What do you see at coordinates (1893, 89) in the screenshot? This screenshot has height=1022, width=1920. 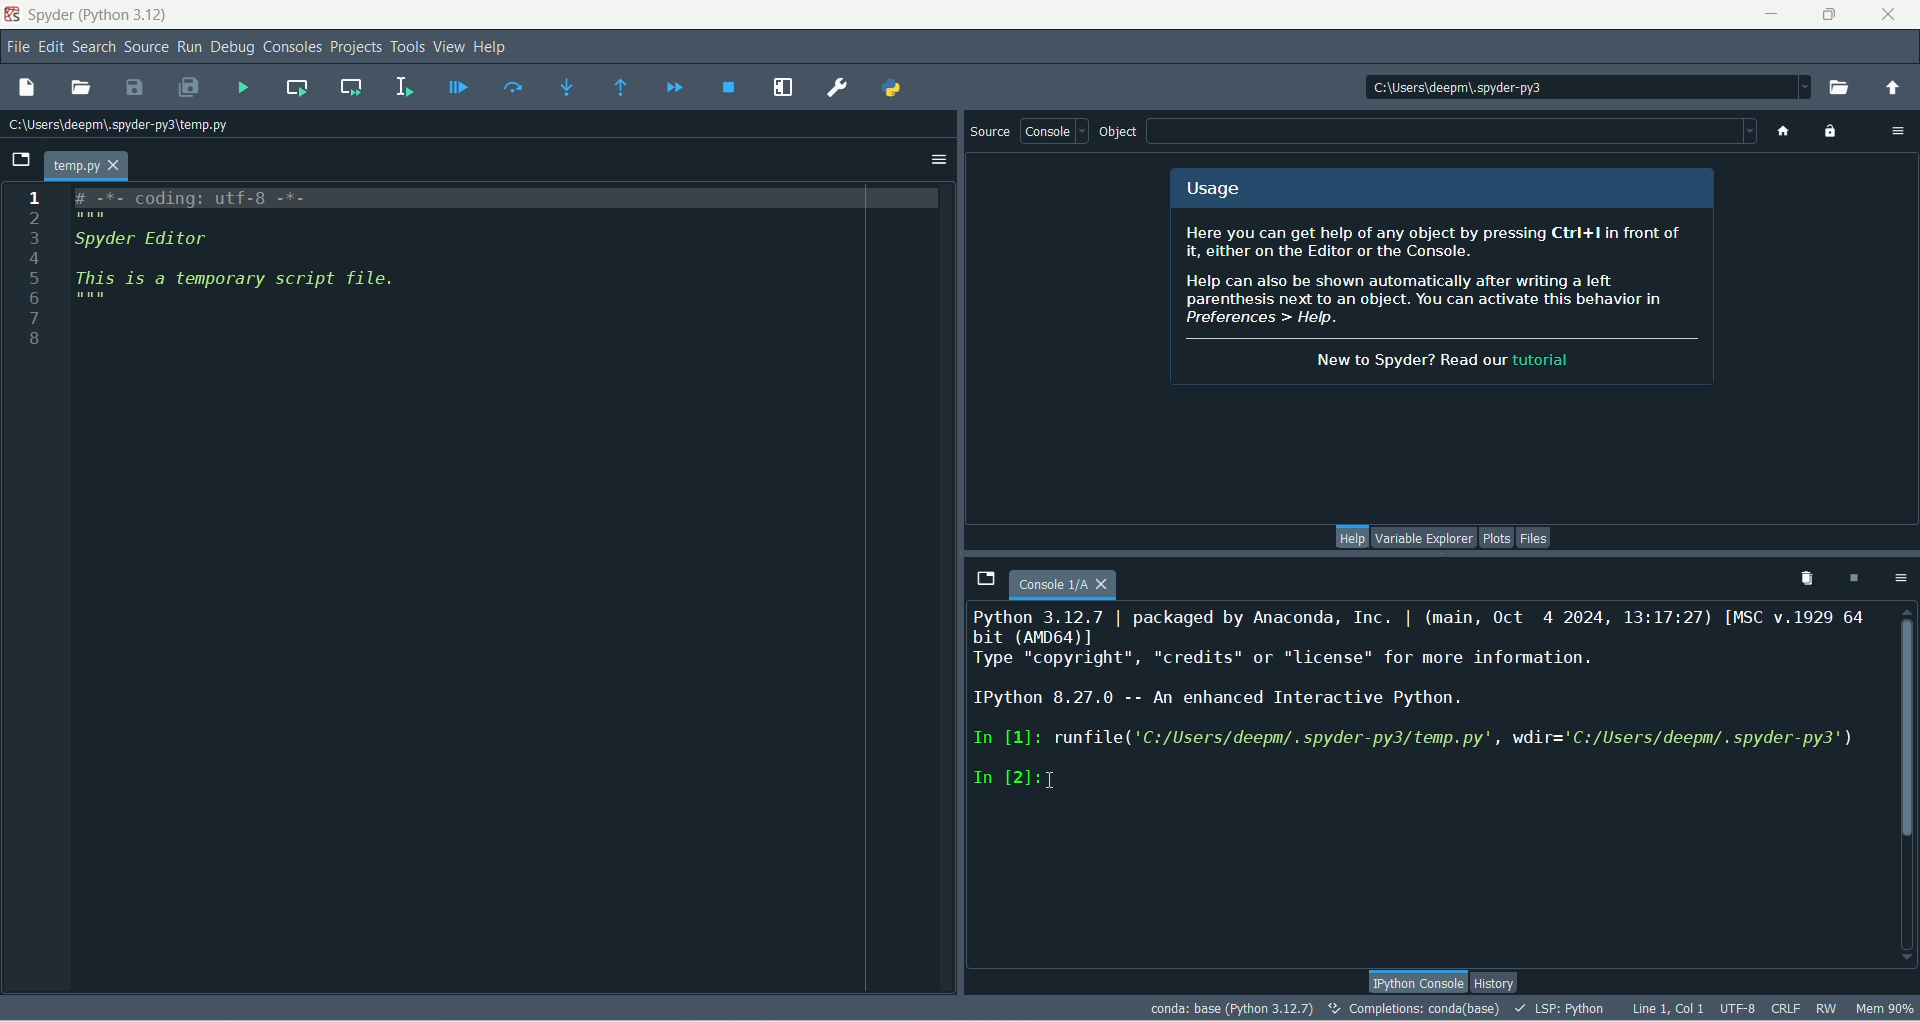 I see `change to parent directory` at bounding box center [1893, 89].